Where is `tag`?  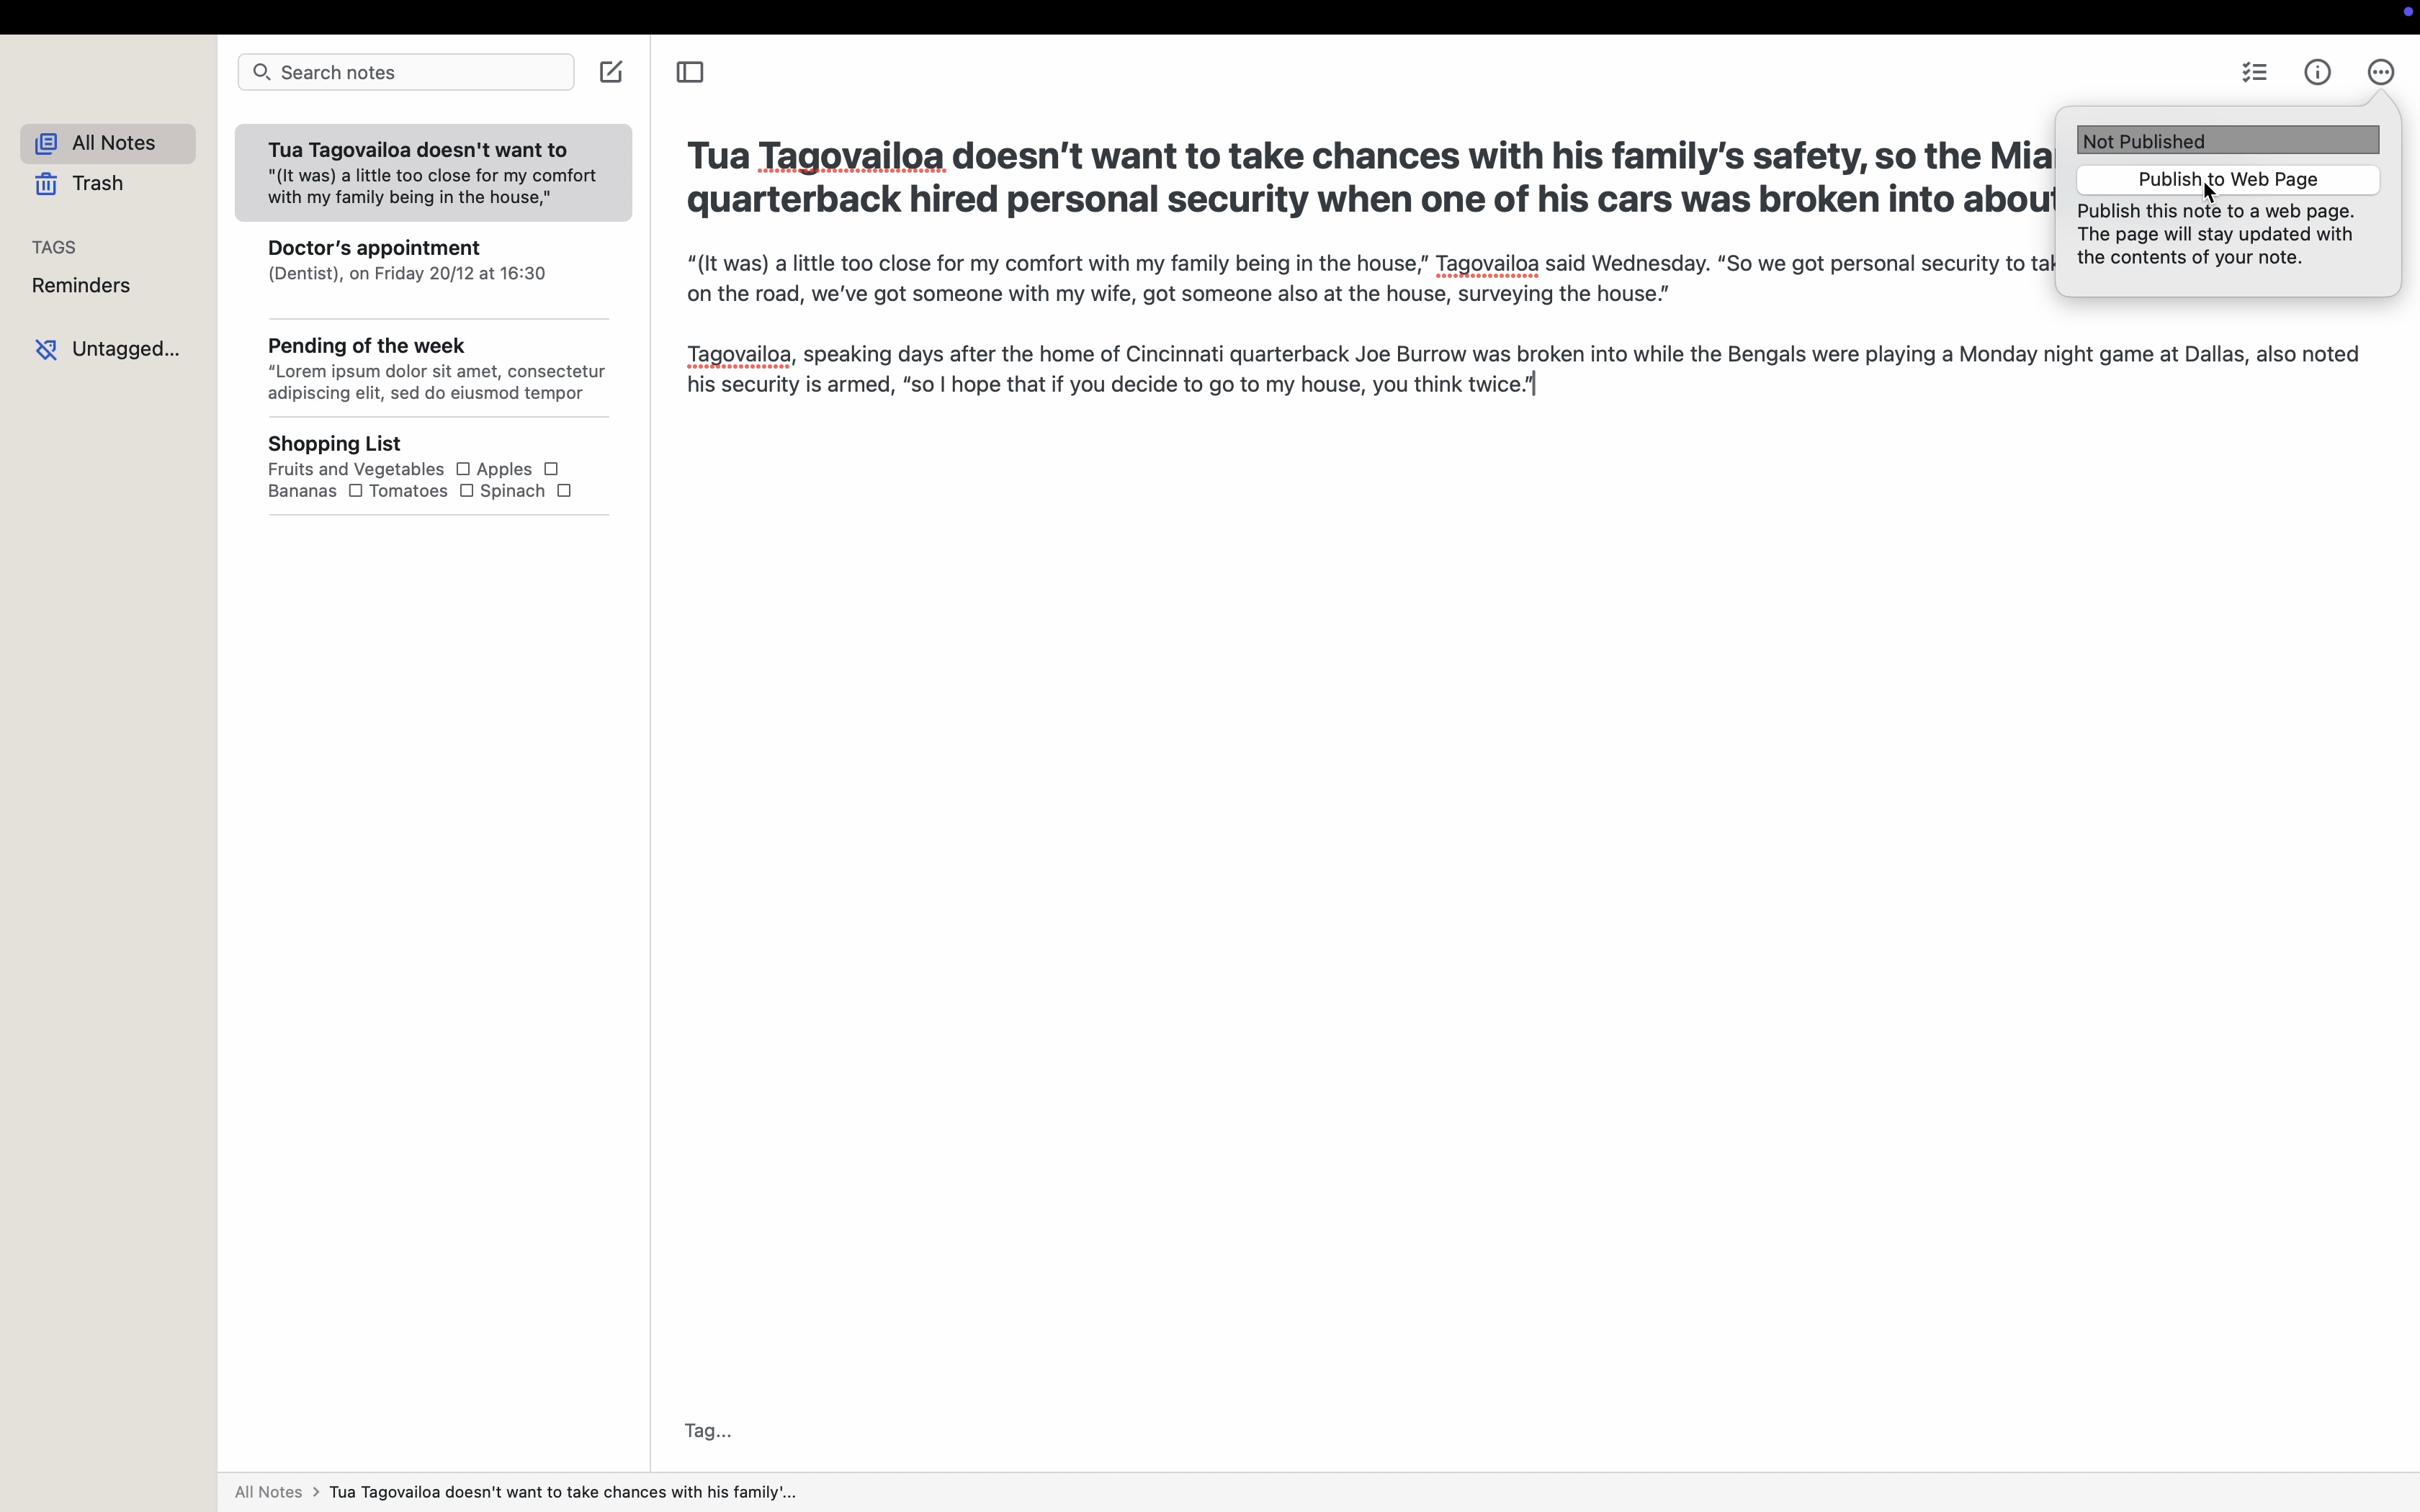 tag is located at coordinates (711, 1430).